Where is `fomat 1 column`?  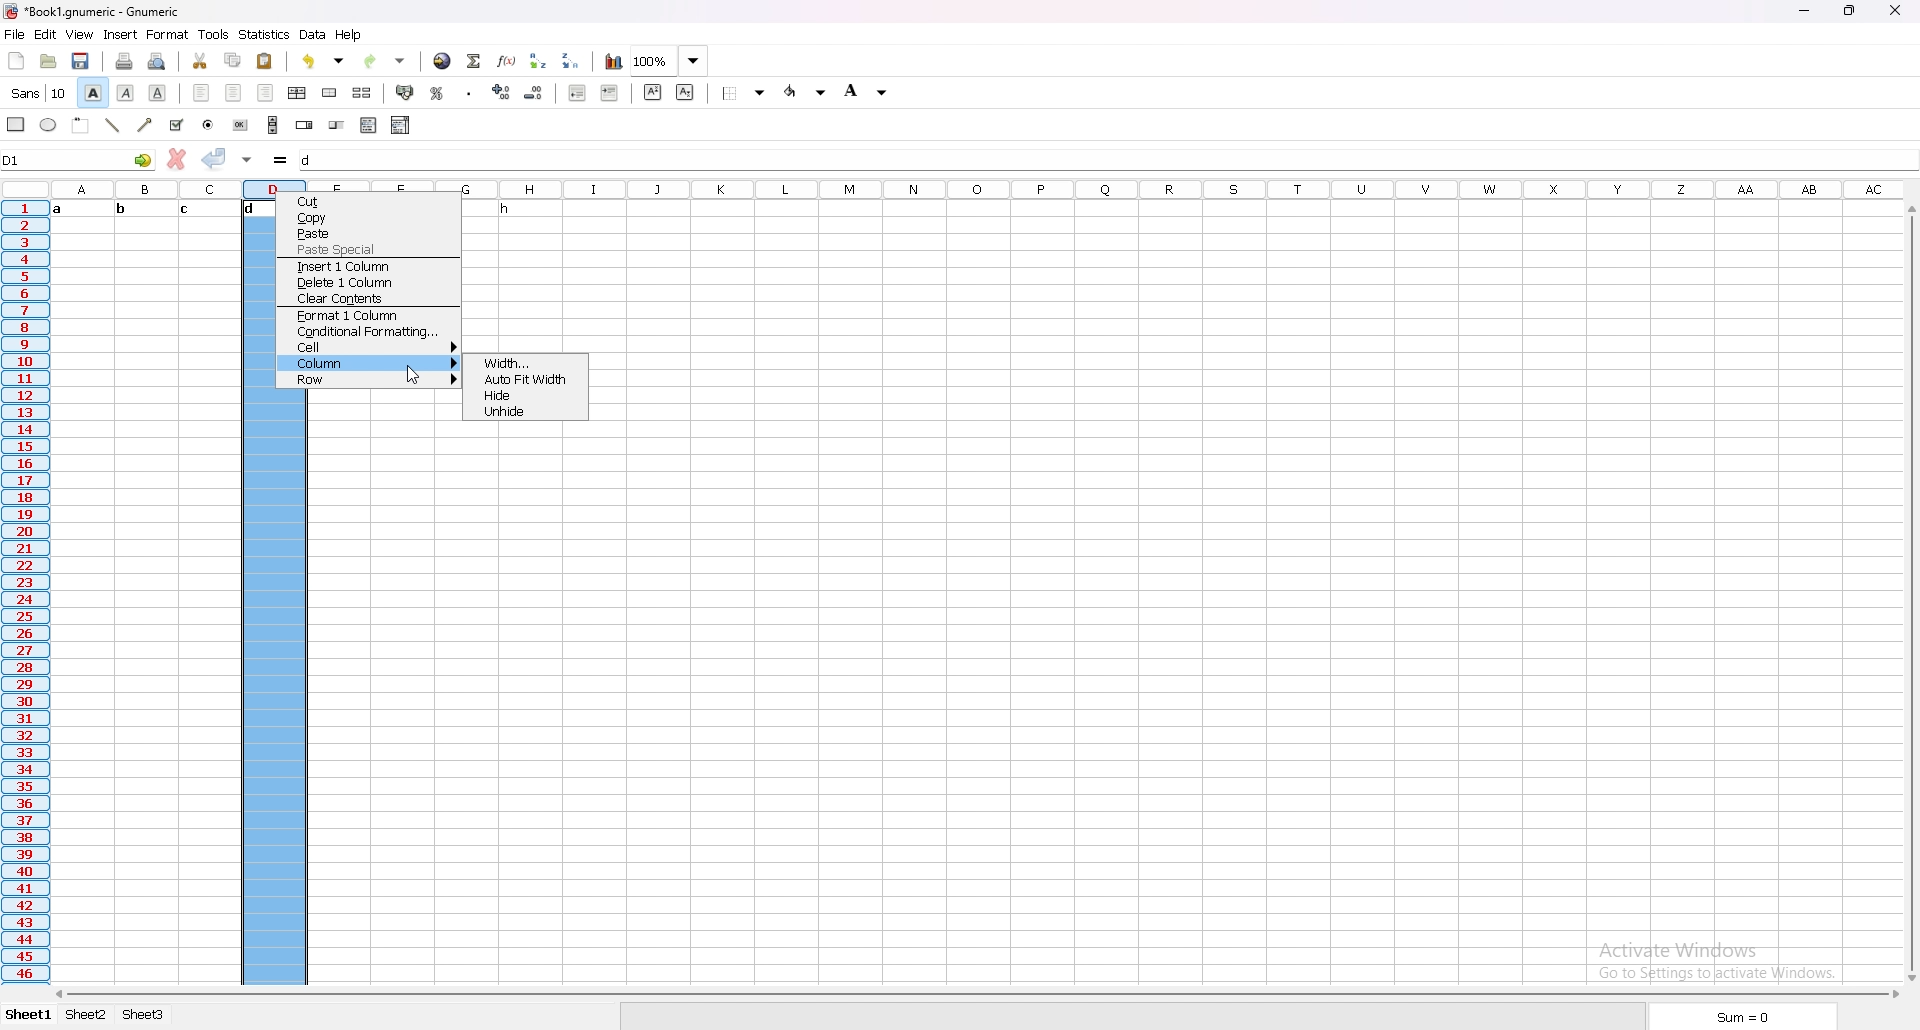 fomat 1 column is located at coordinates (368, 315).